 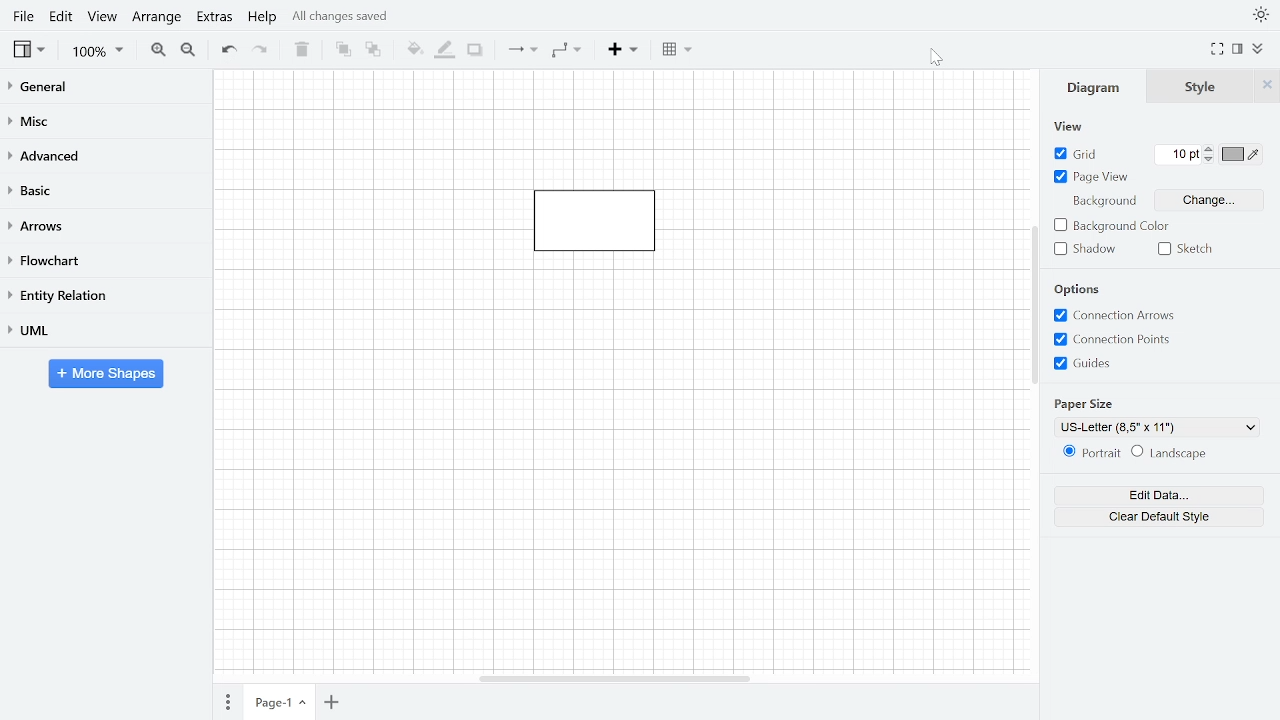 What do you see at coordinates (105, 225) in the screenshot?
I see `Arrows` at bounding box center [105, 225].